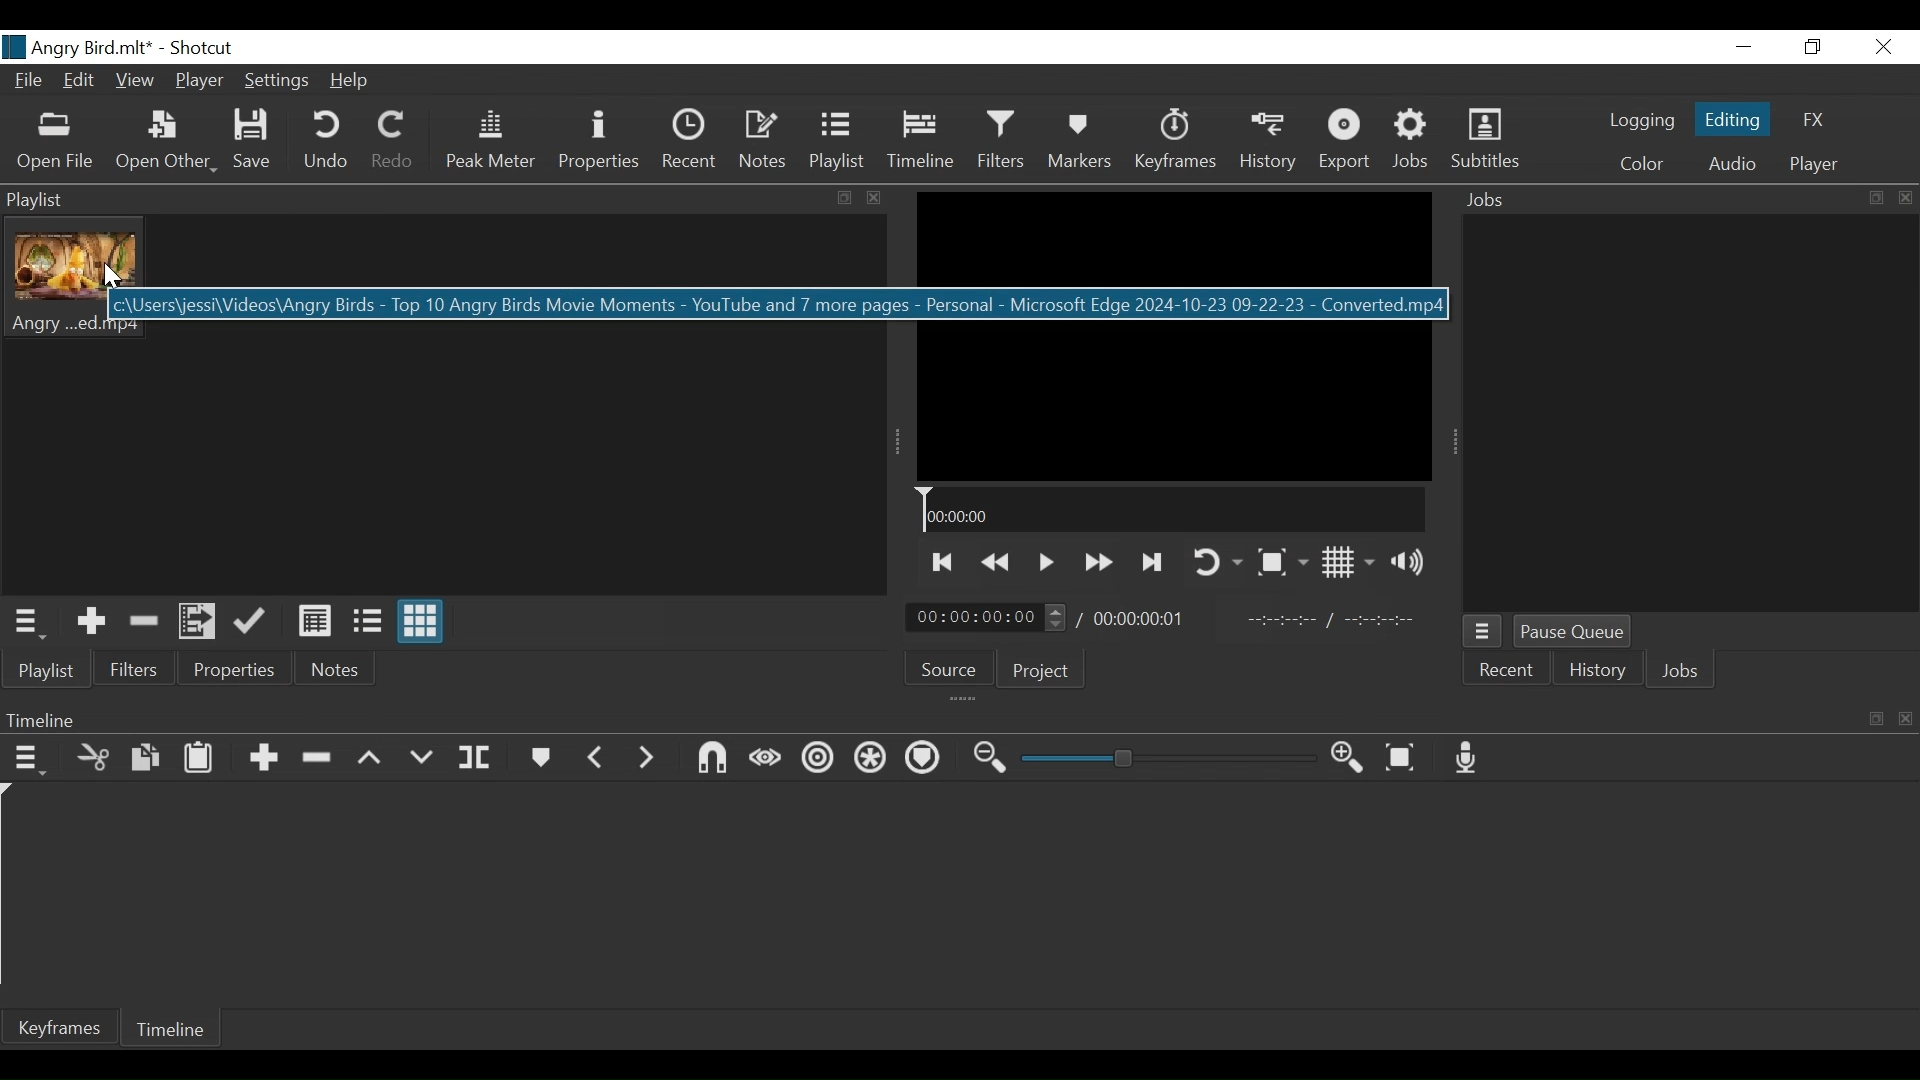  I want to click on Ripple Delete, so click(315, 758).